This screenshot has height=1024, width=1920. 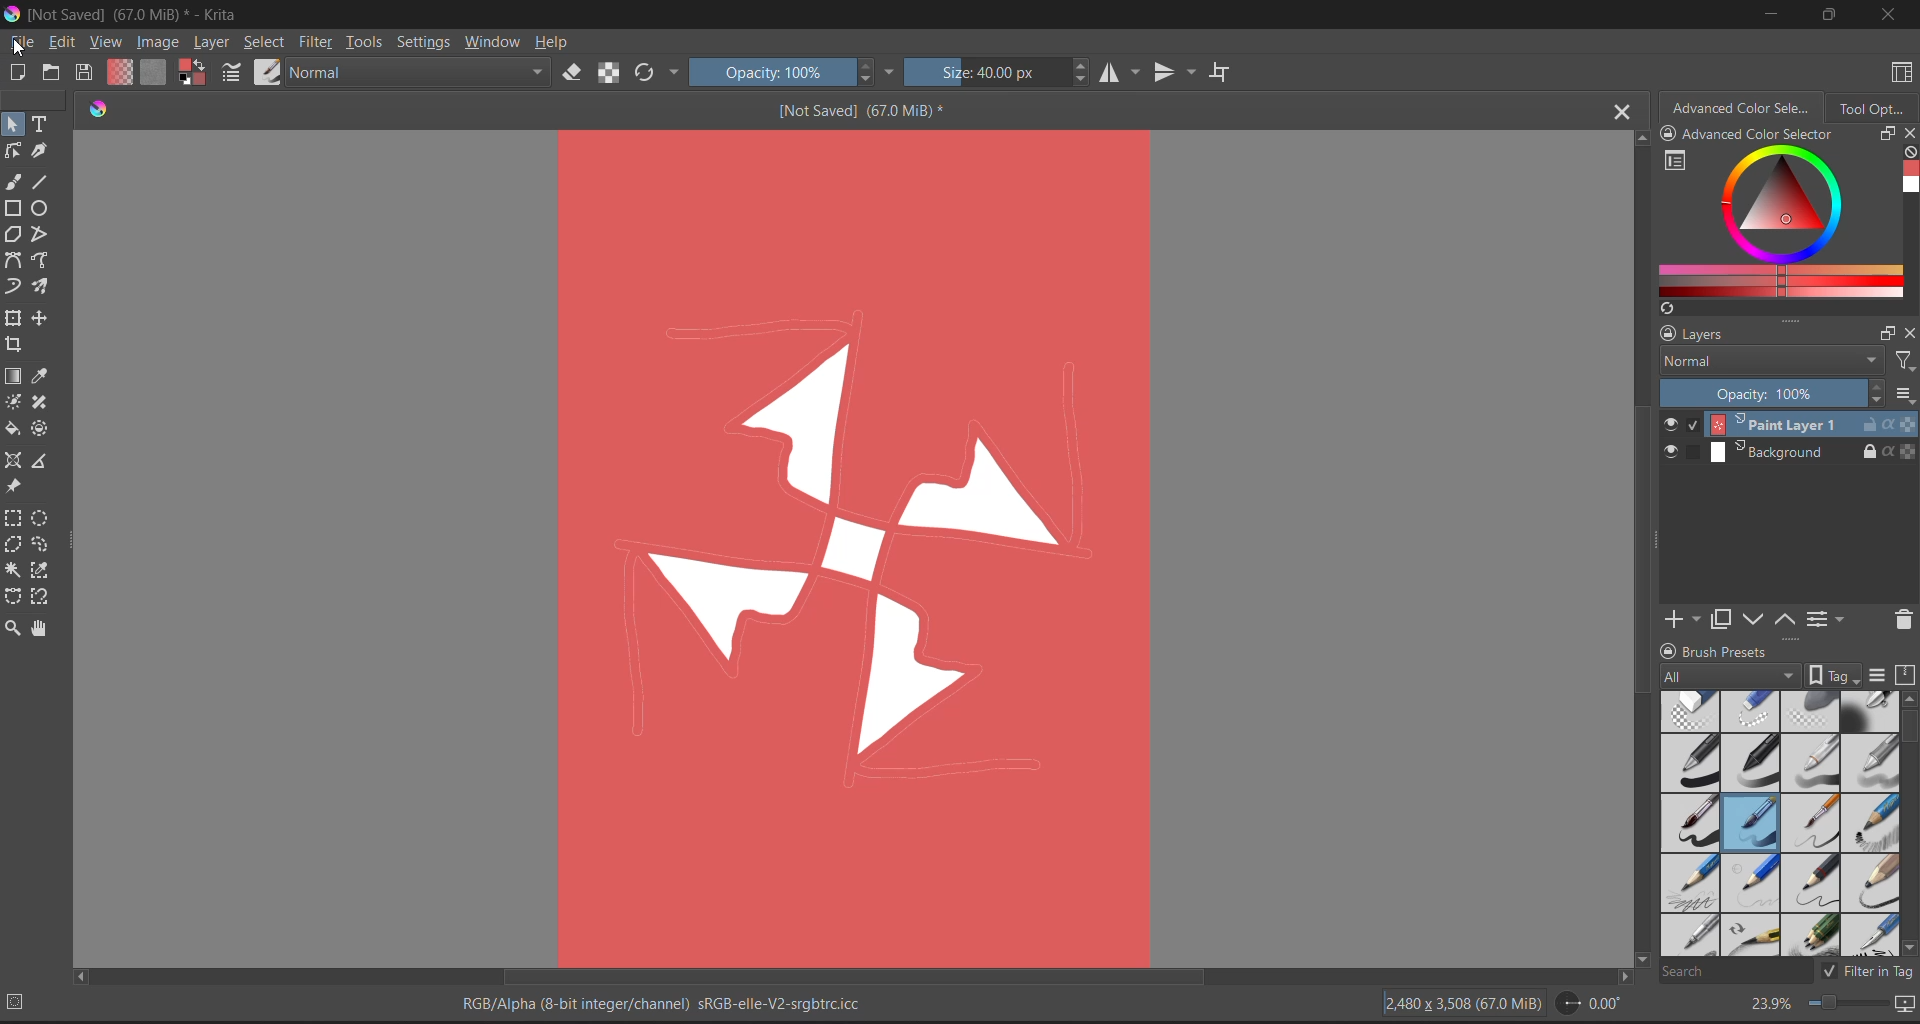 What do you see at coordinates (1761, 336) in the screenshot?
I see `layers` at bounding box center [1761, 336].